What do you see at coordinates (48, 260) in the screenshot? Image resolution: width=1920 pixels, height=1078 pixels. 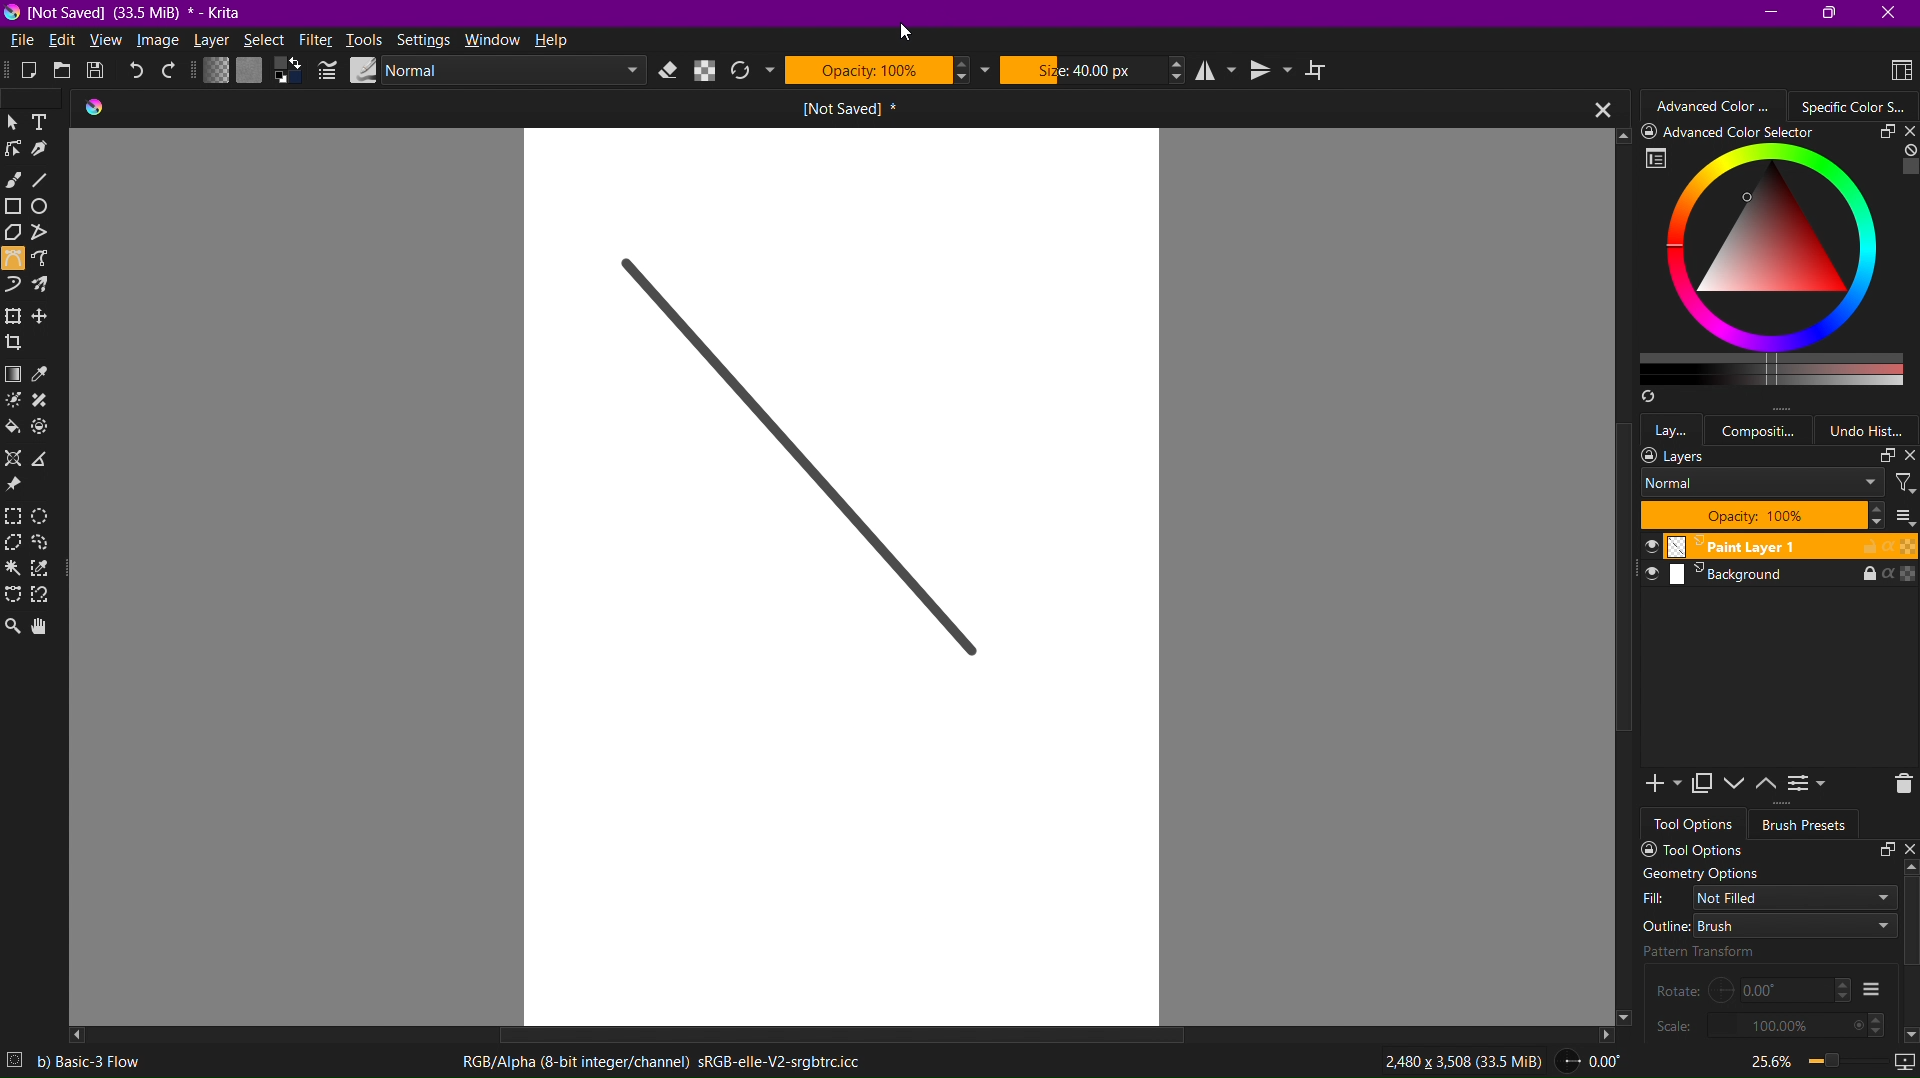 I see `Freehand Path Tool` at bounding box center [48, 260].